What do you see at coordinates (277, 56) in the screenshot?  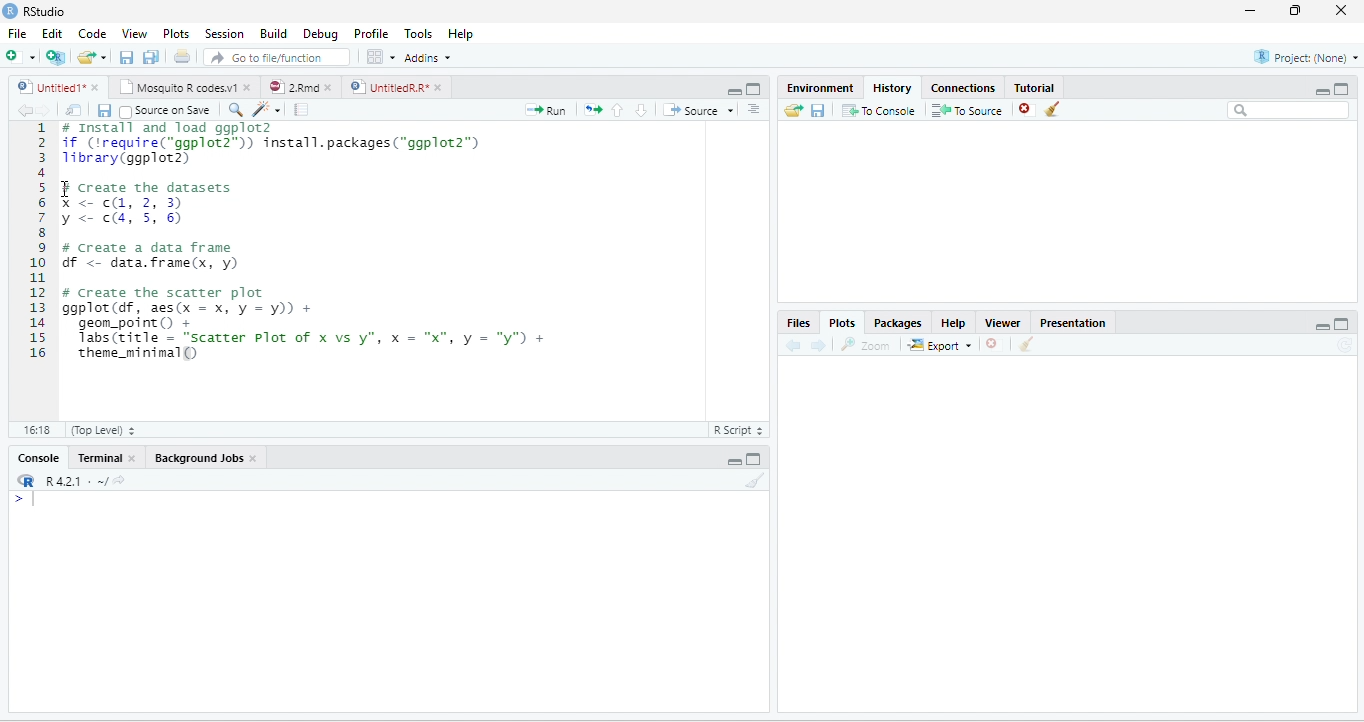 I see `Go to file/function` at bounding box center [277, 56].